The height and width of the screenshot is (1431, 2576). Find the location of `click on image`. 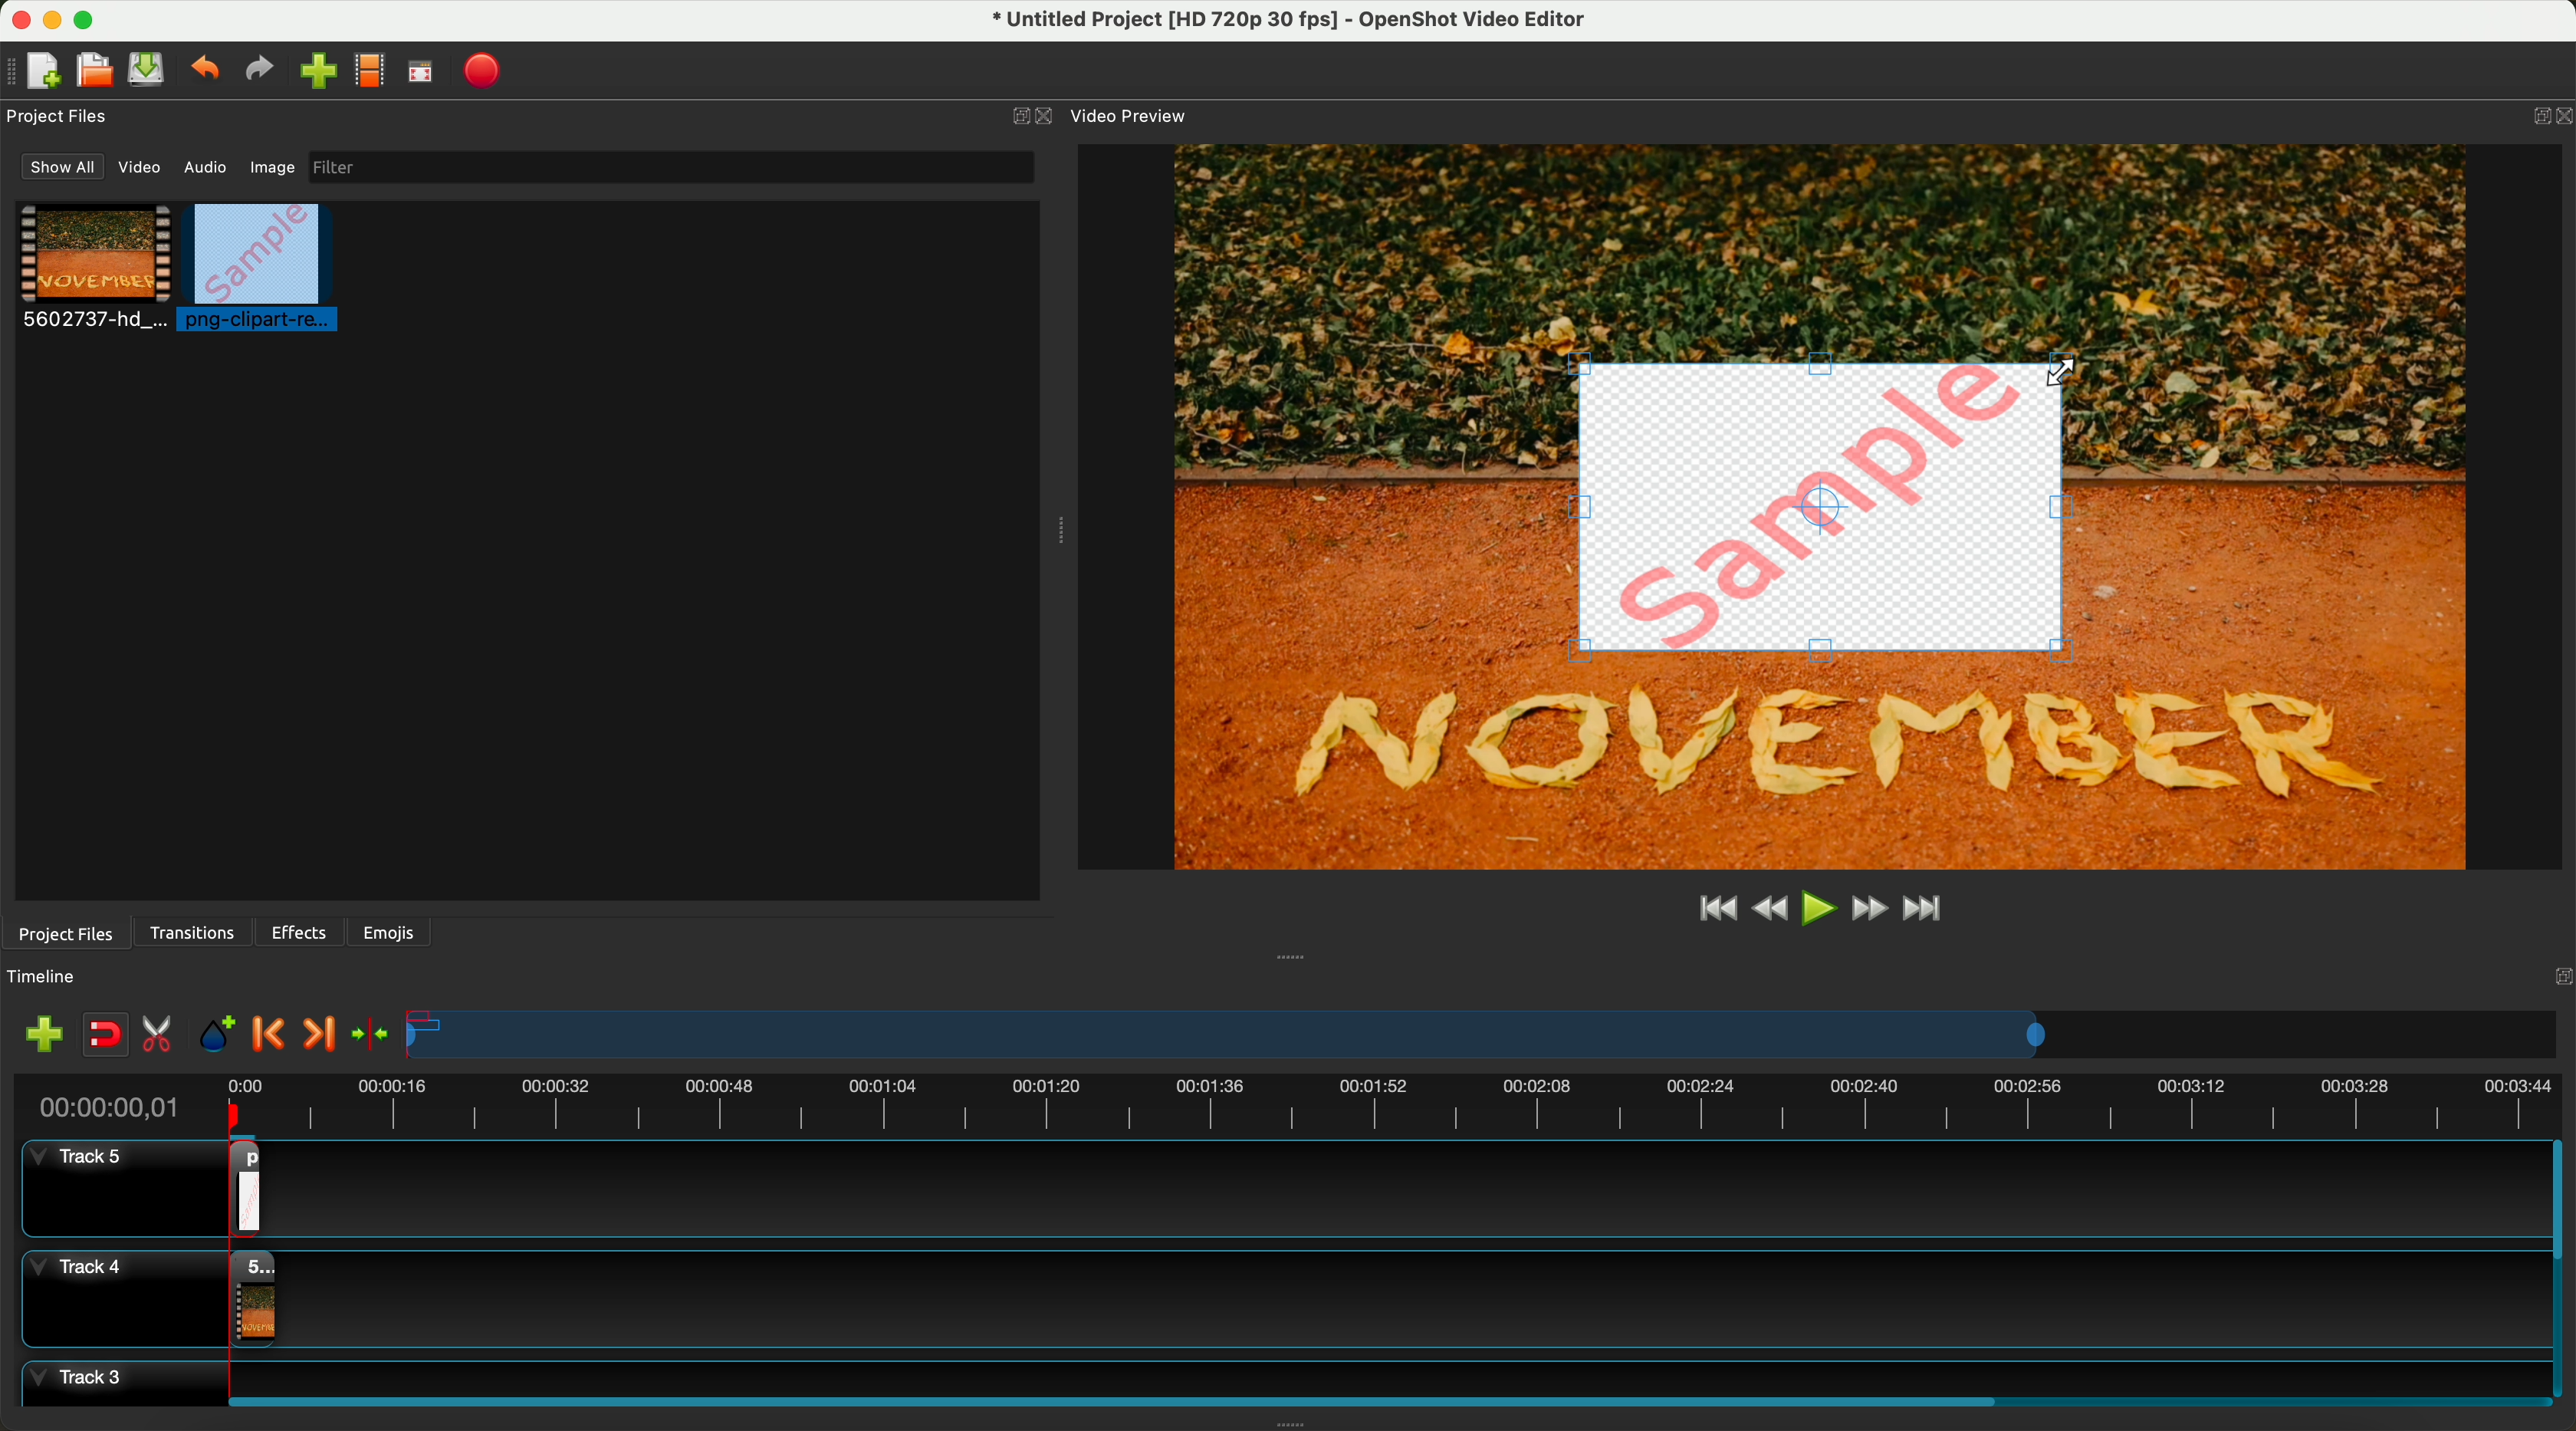

click on image is located at coordinates (264, 270).